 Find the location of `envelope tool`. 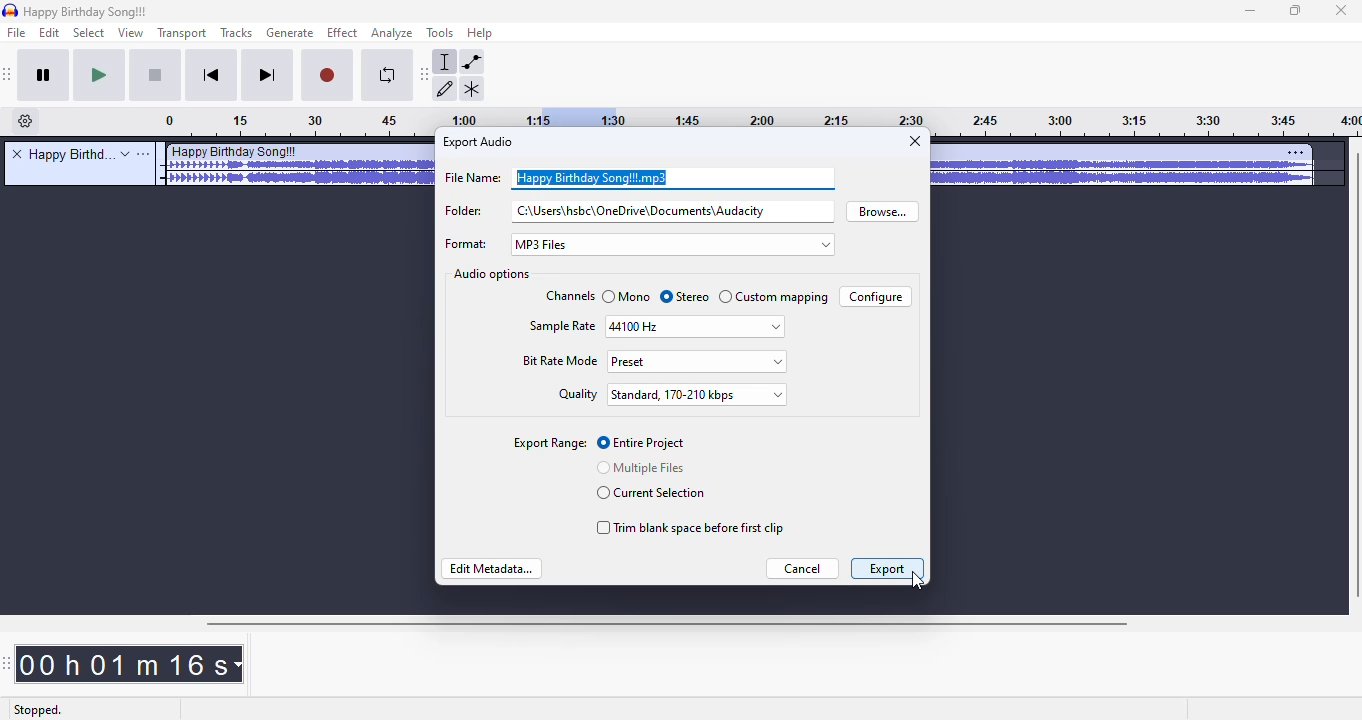

envelope tool is located at coordinates (472, 62).